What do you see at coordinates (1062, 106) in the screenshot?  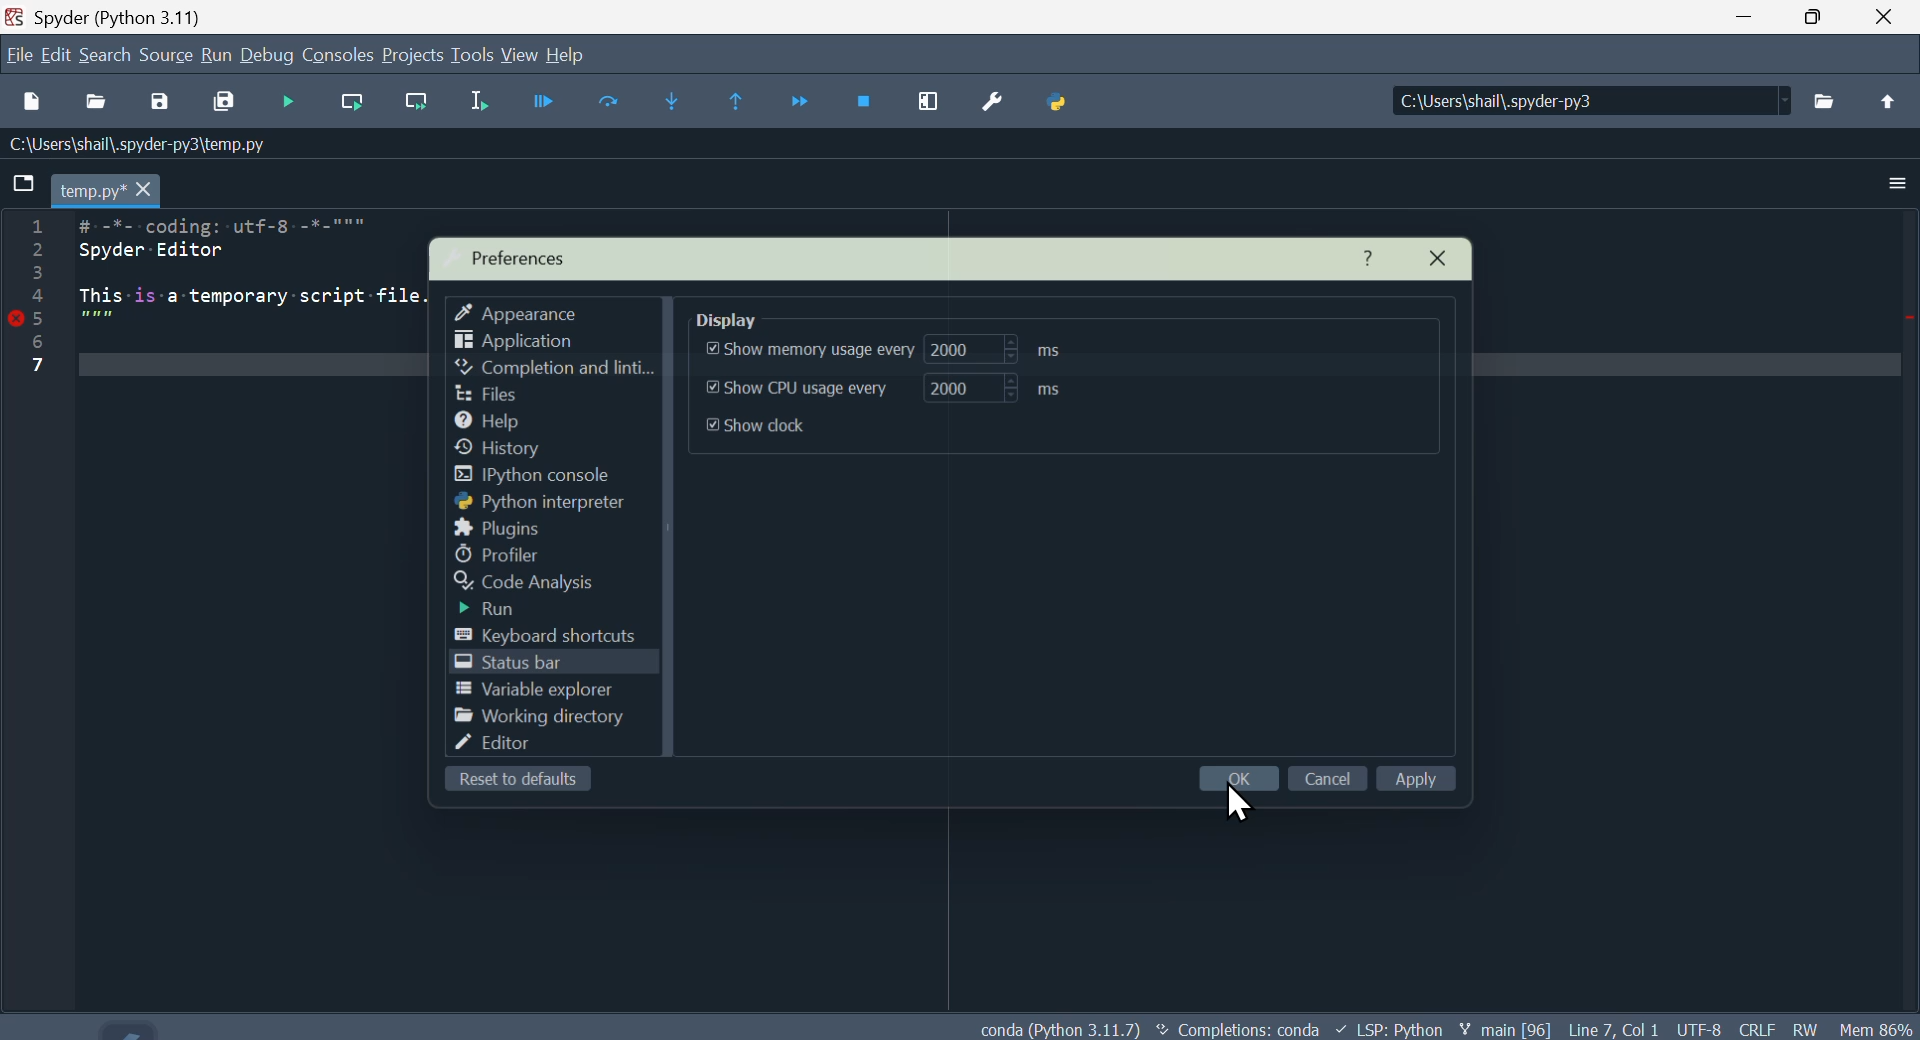 I see `Python path manager` at bounding box center [1062, 106].